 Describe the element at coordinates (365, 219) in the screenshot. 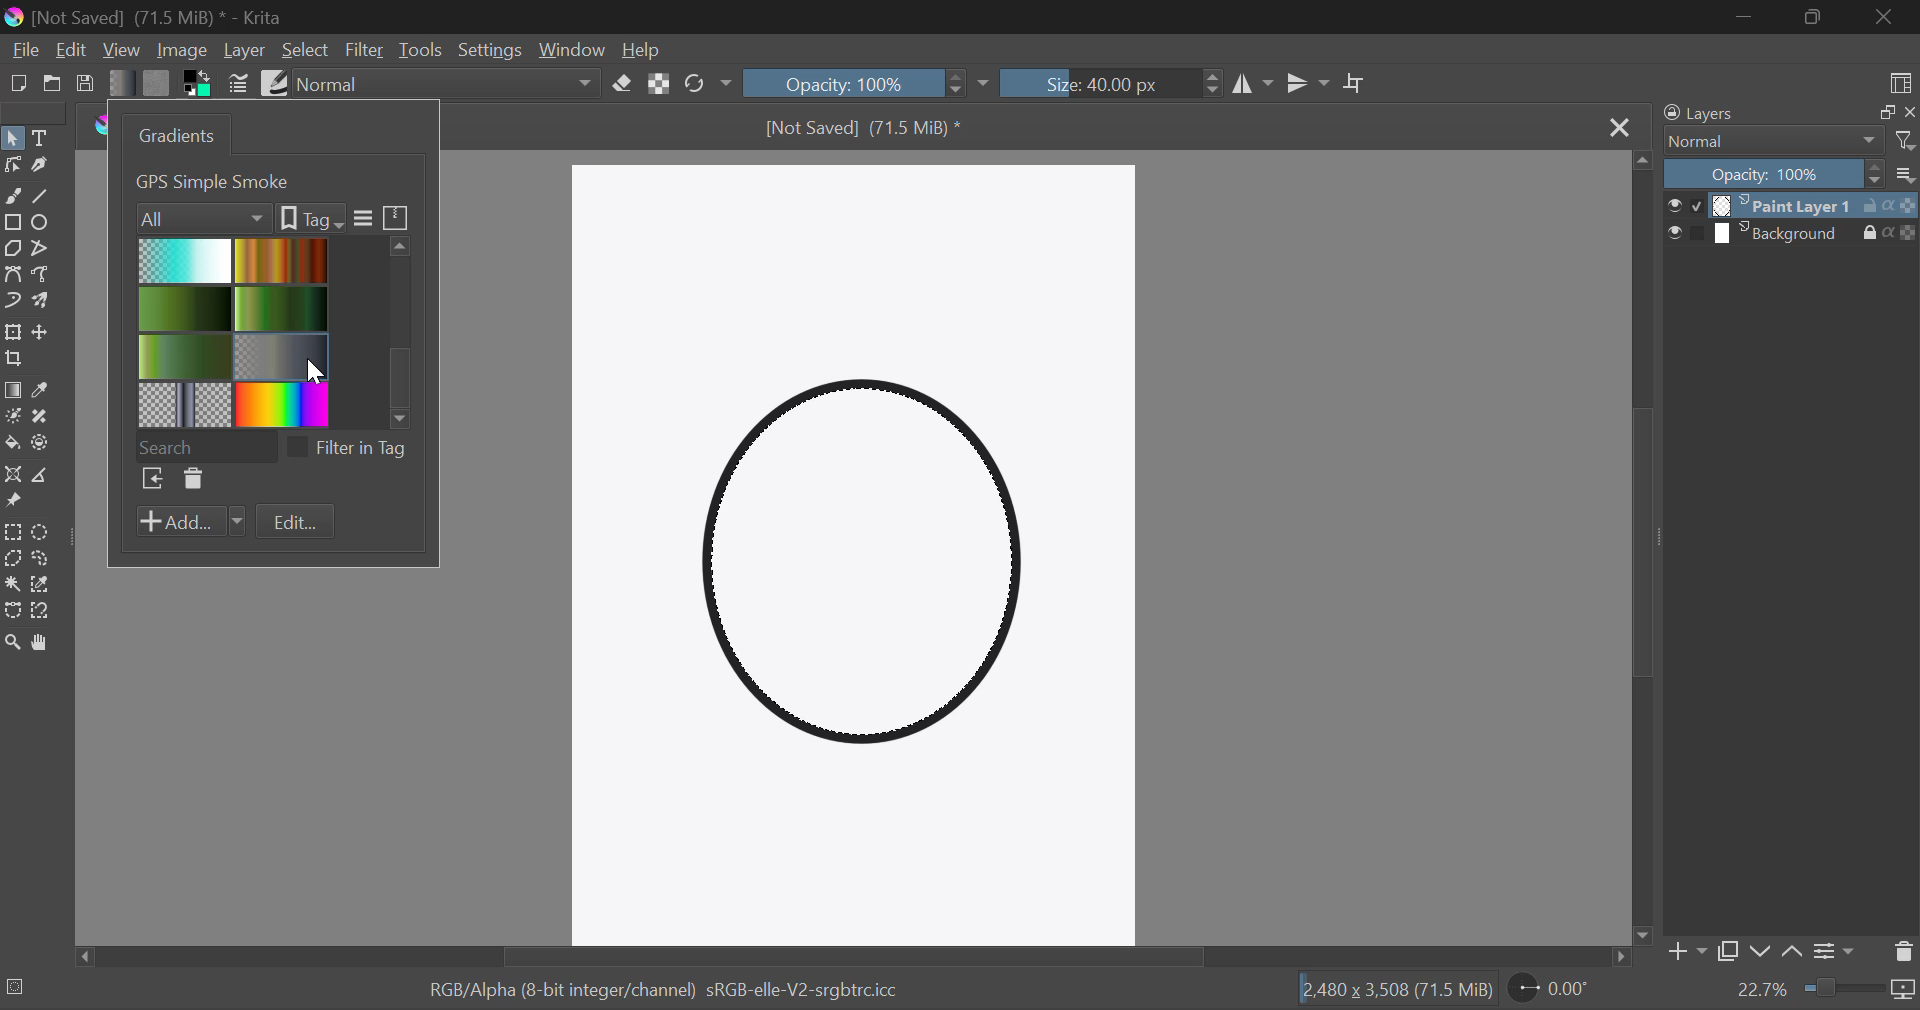

I see `more` at that location.